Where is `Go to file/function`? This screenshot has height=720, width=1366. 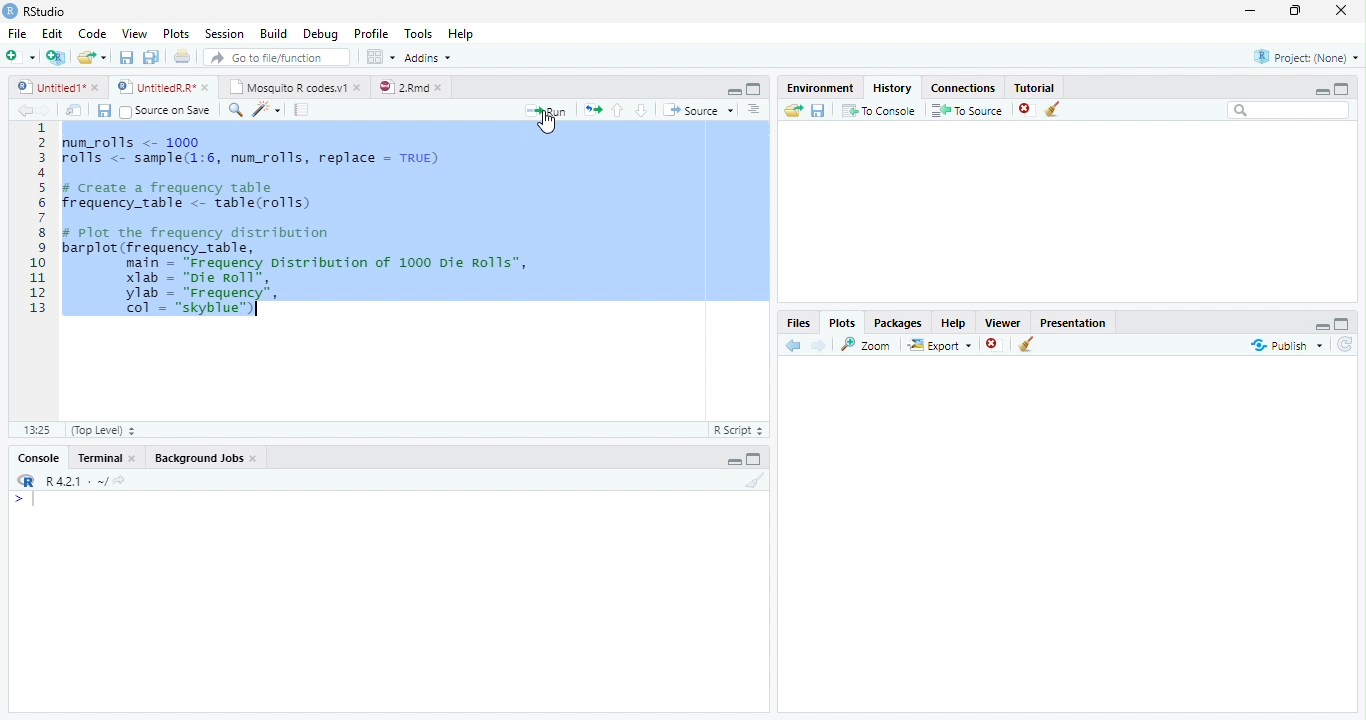
Go to file/function is located at coordinates (275, 57).